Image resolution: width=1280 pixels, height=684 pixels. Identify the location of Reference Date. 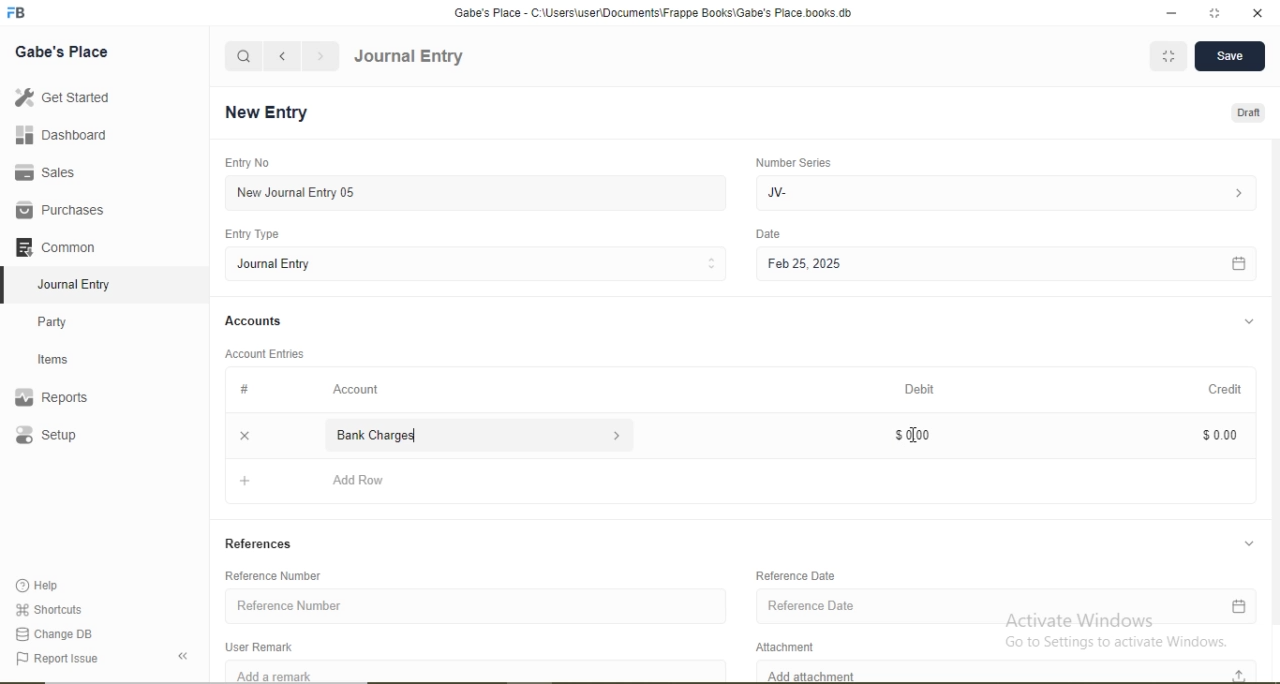
(798, 575).